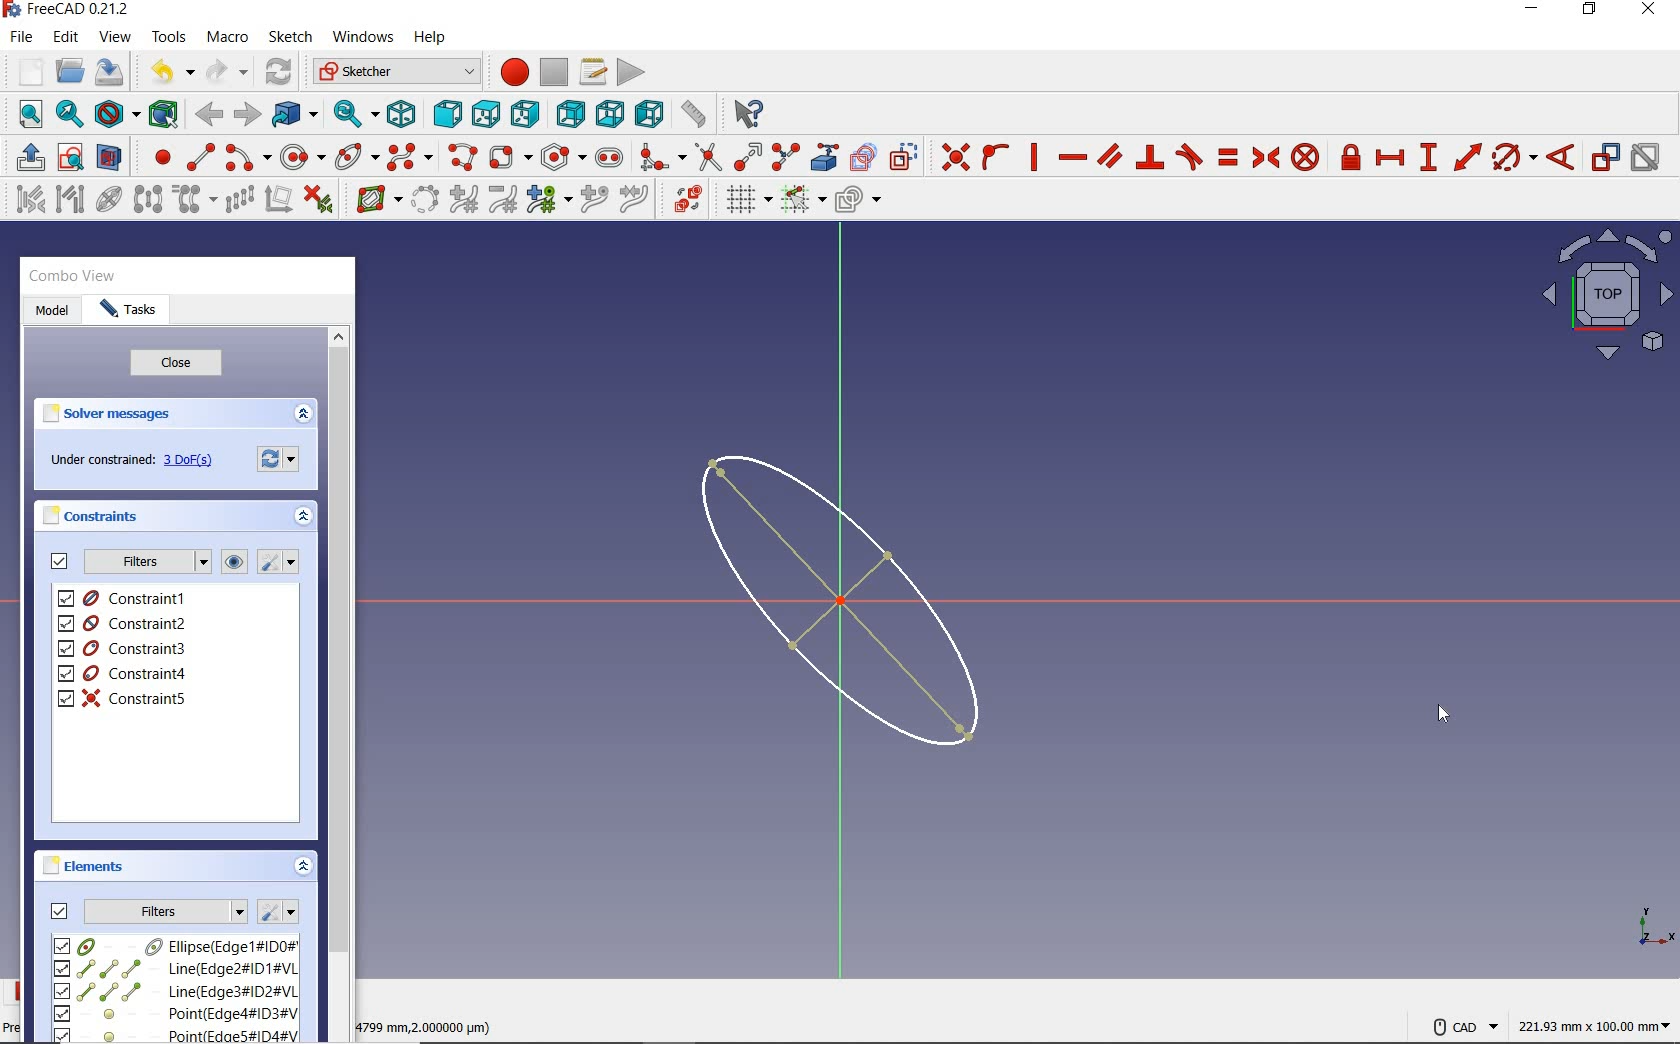 The width and height of the screenshot is (1680, 1044). What do you see at coordinates (607, 156) in the screenshot?
I see `create slot` at bounding box center [607, 156].